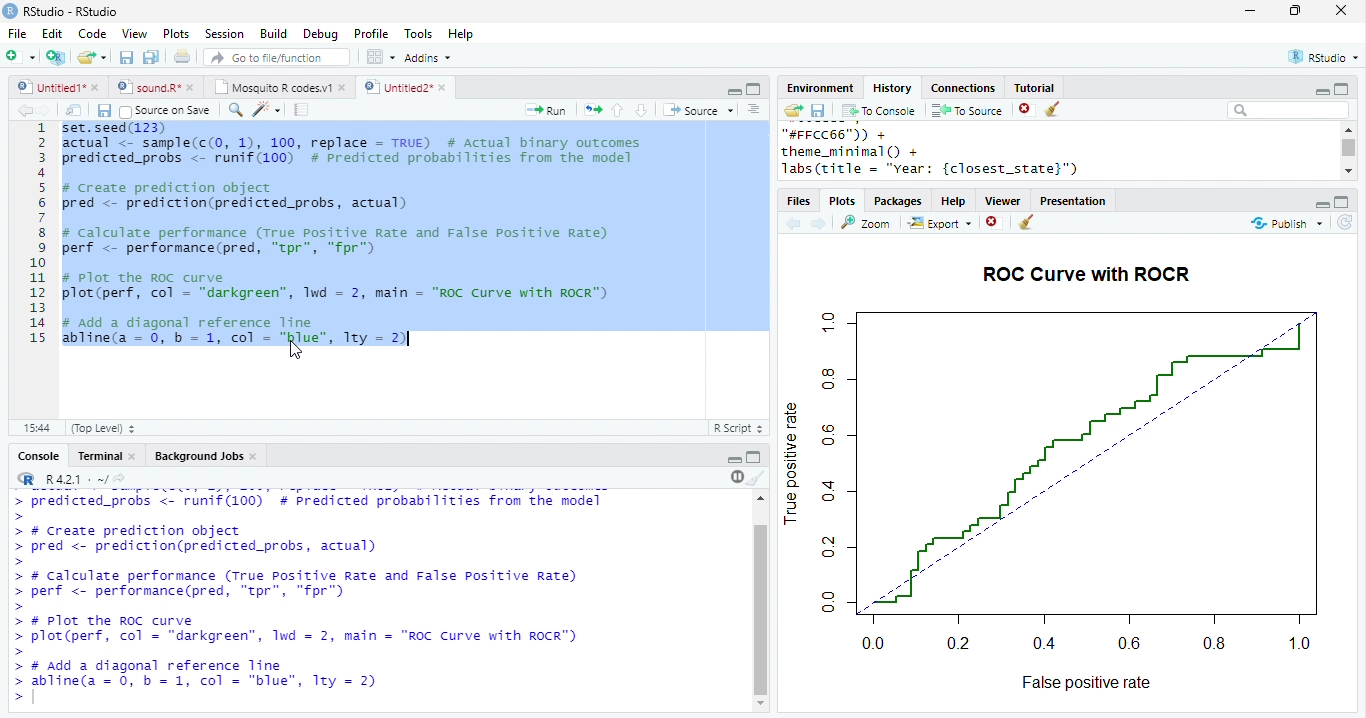 The image size is (1366, 718). Describe the element at coordinates (256, 457) in the screenshot. I see `close` at that location.